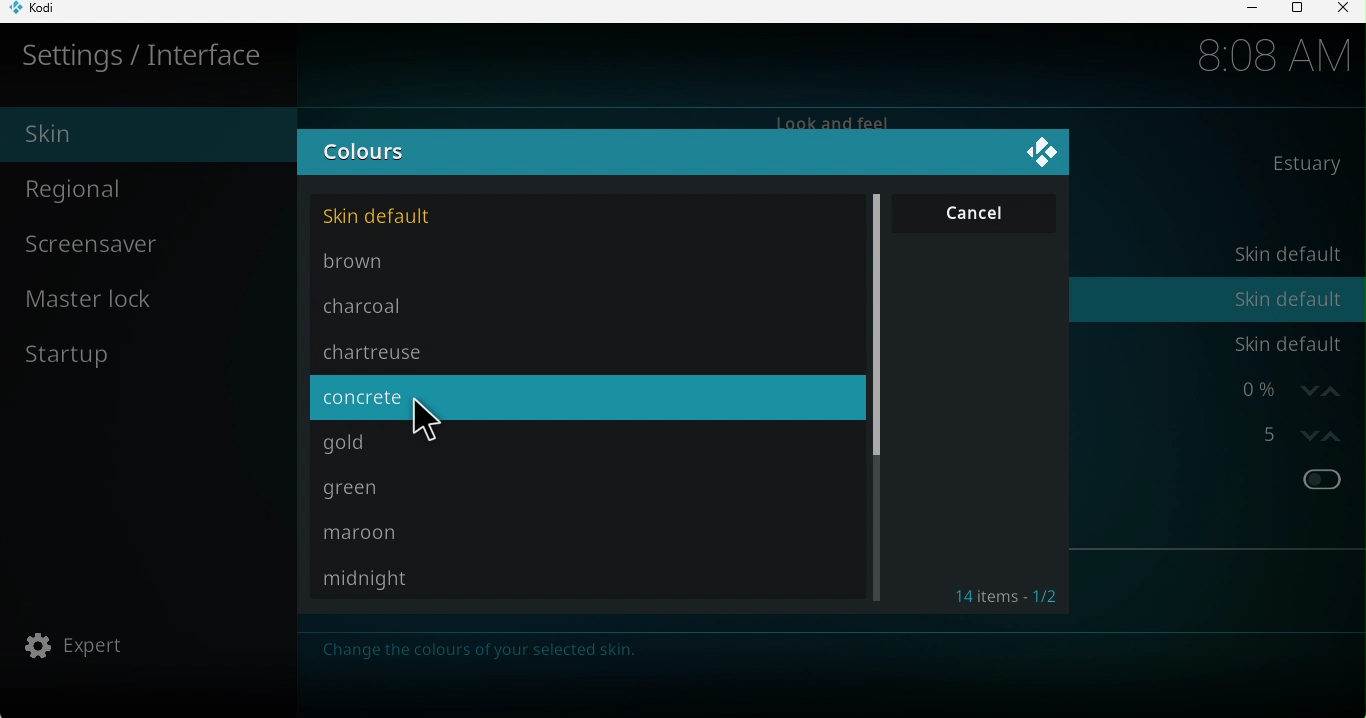 The height and width of the screenshot is (718, 1366). Describe the element at coordinates (74, 647) in the screenshot. I see `Expert` at that location.